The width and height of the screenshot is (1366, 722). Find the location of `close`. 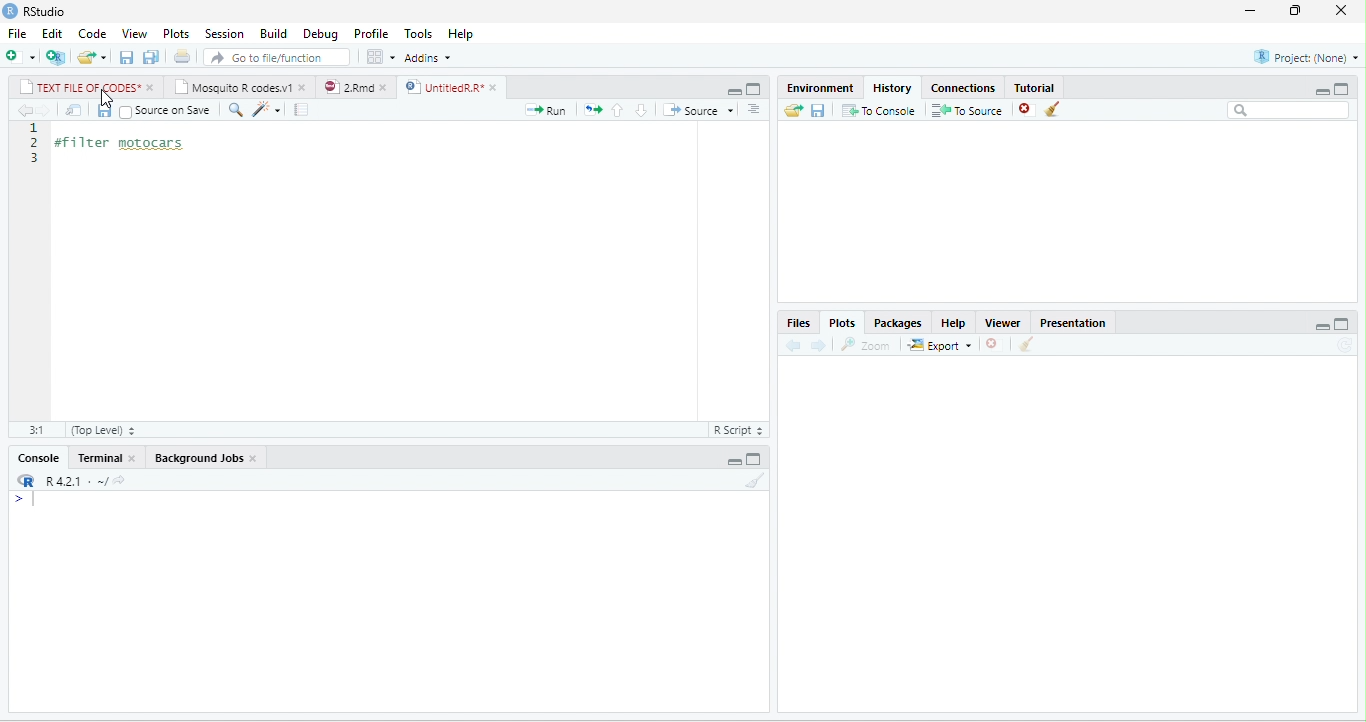

close is located at coordinates (254, 459).